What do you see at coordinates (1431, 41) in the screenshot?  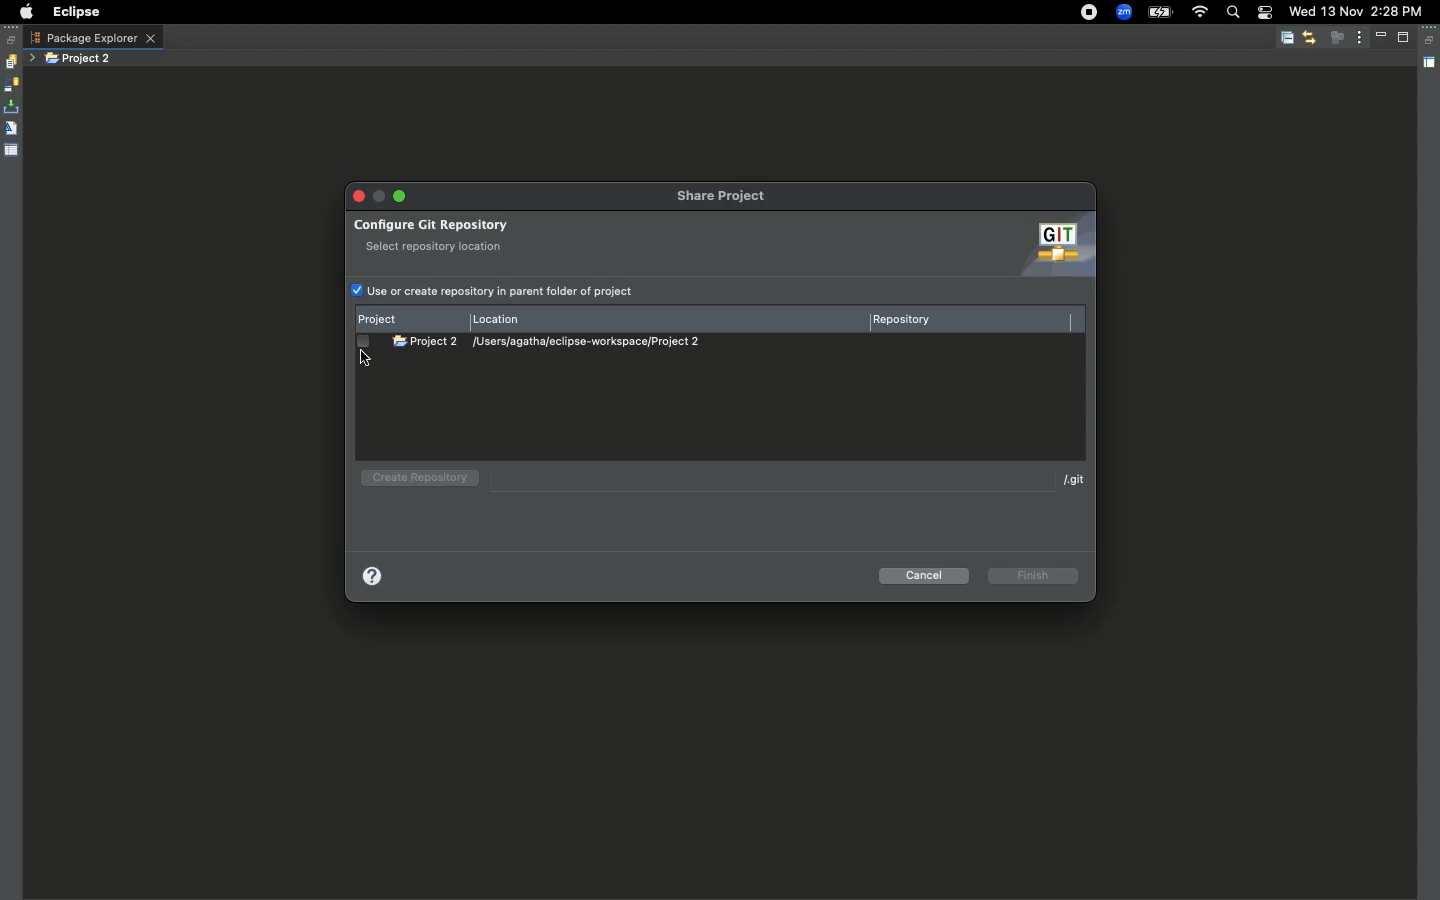 I see `Restore` at bounding box center [1431, 41].